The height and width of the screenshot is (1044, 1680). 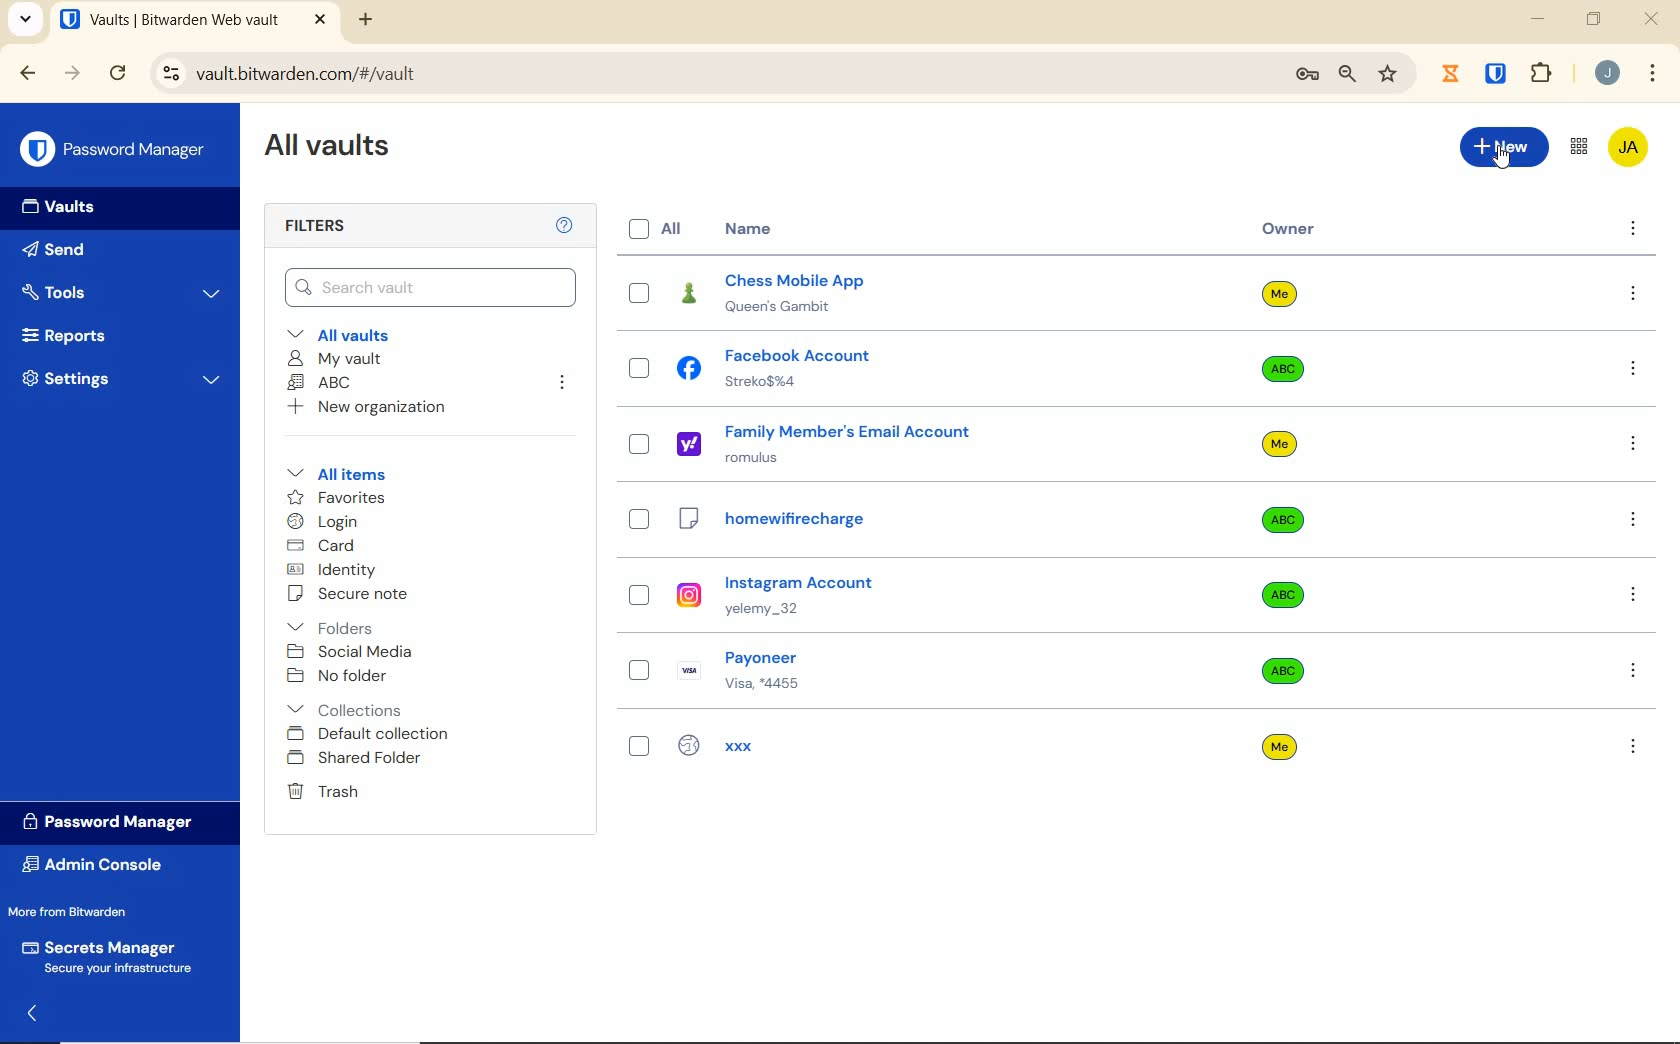 I want to click on customize Google chrome, so click(x=1652, y=75).